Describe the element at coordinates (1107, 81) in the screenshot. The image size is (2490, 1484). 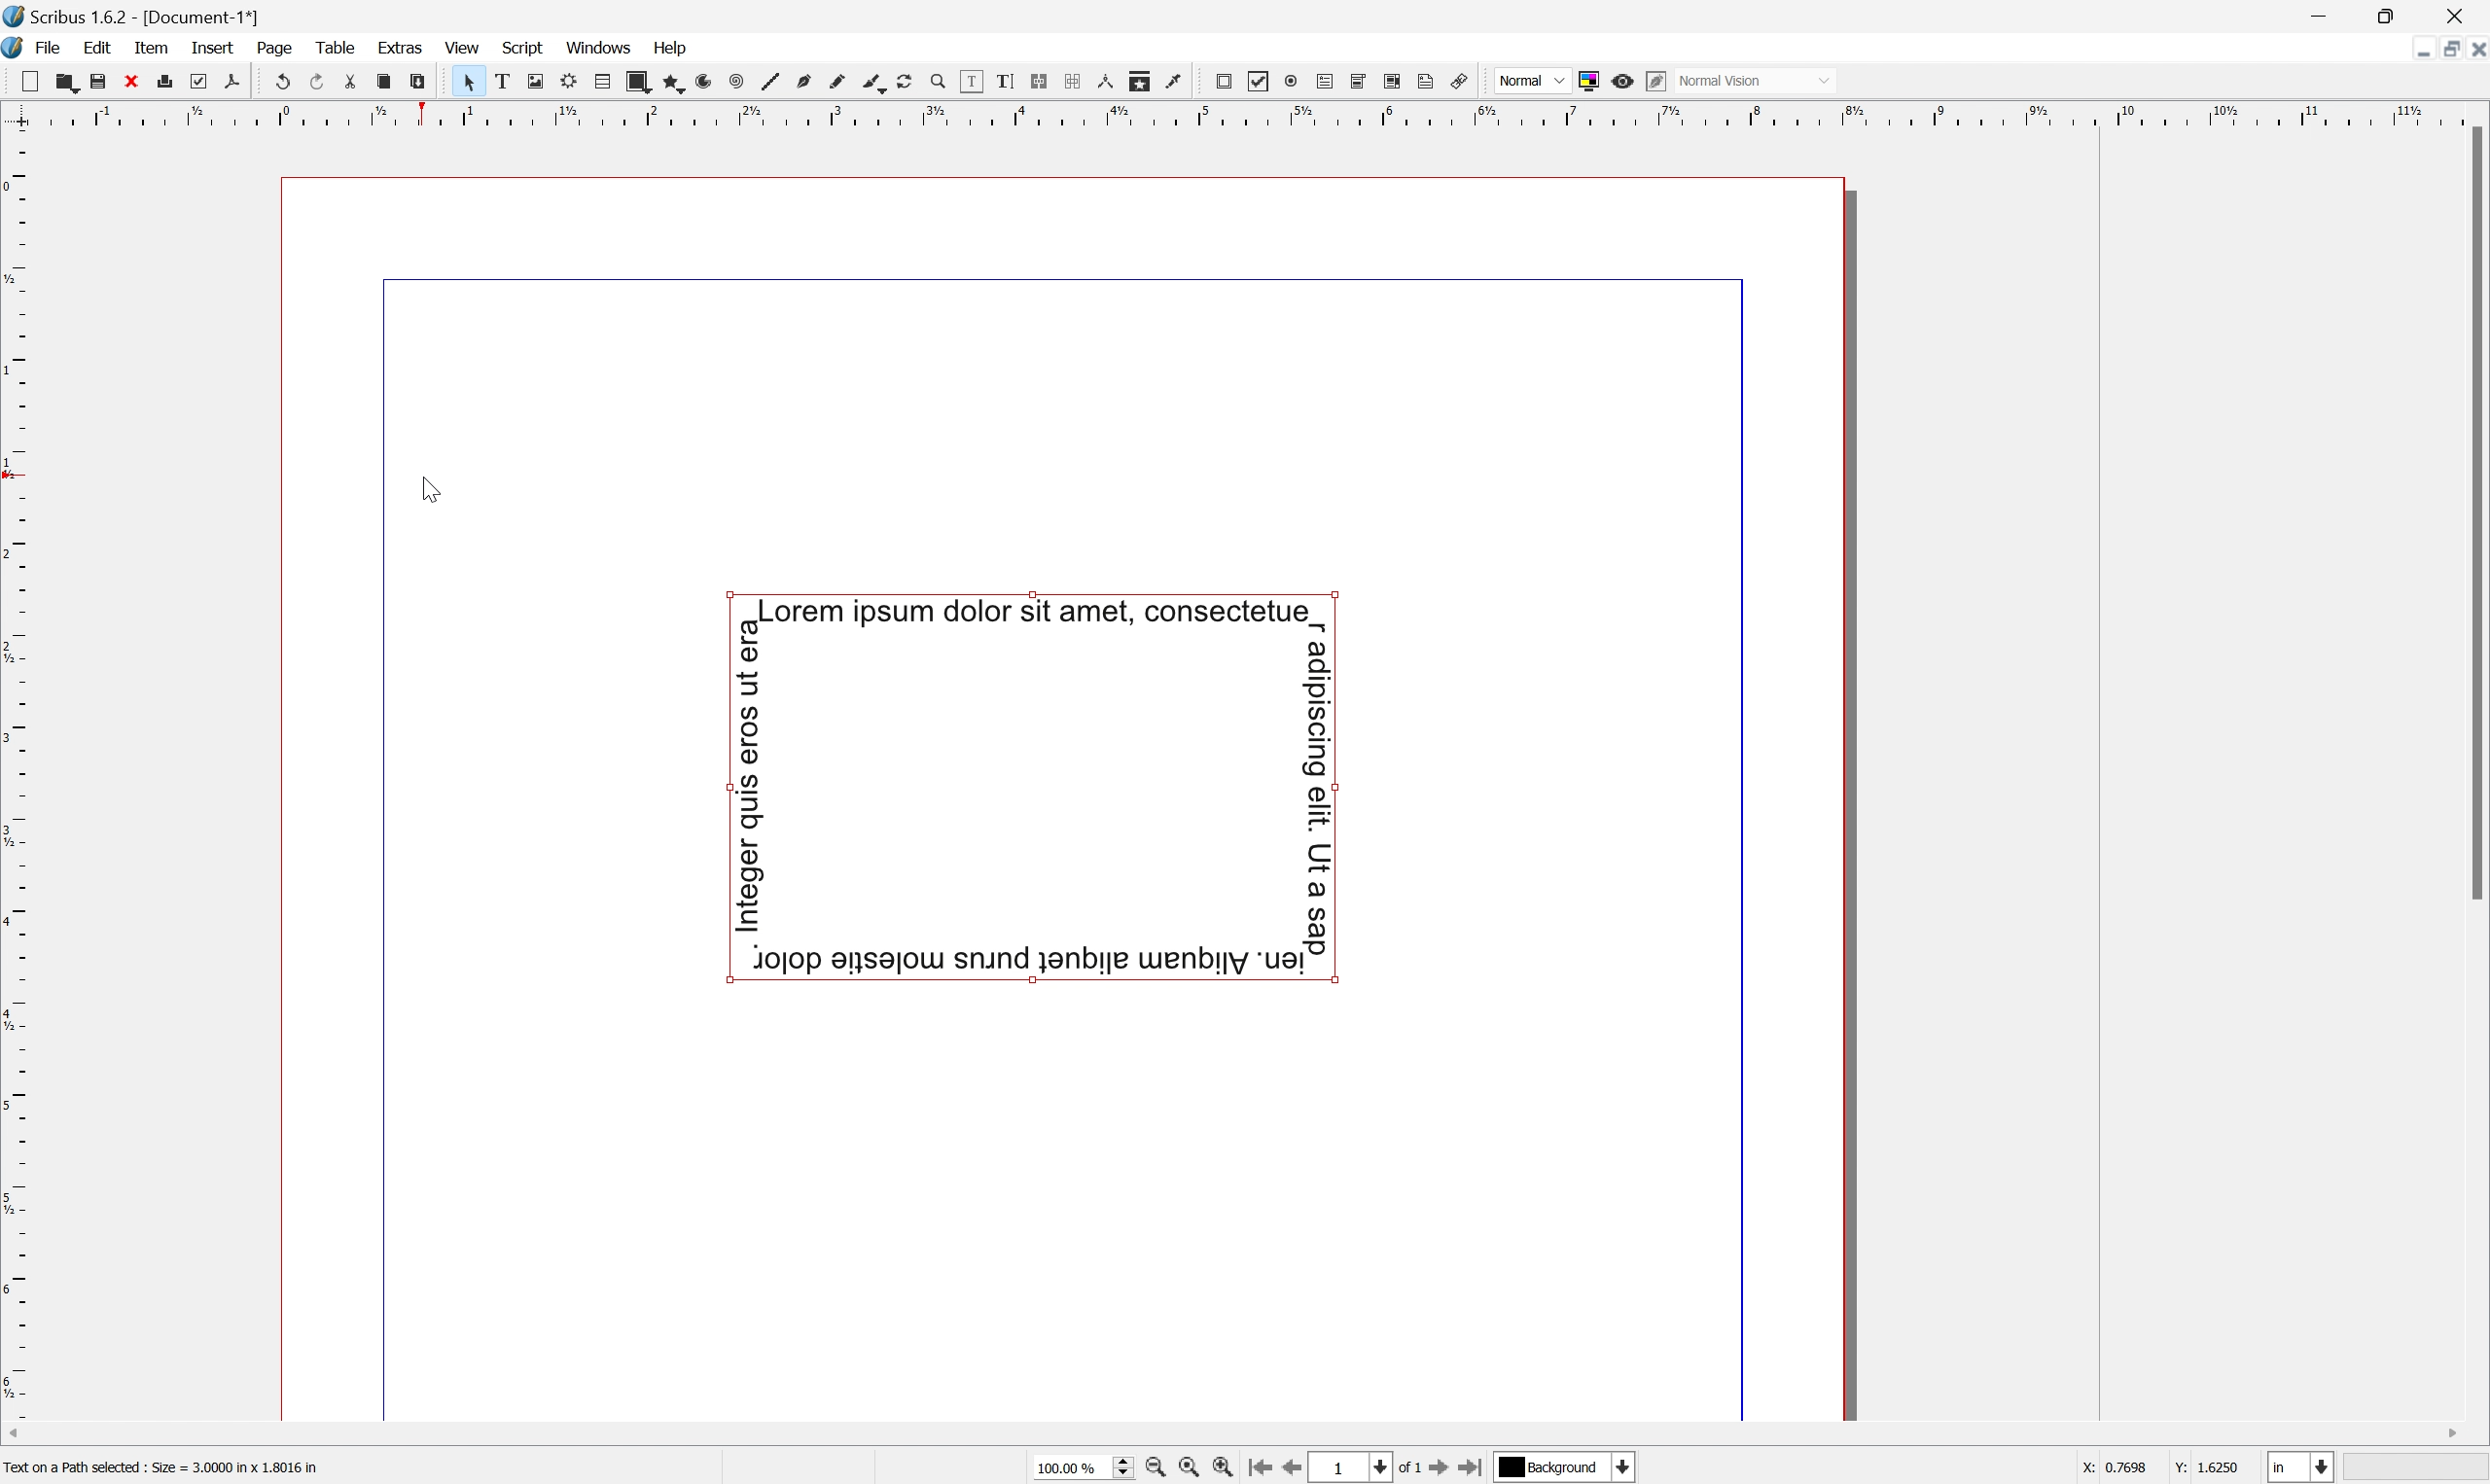
I see `Measurements` at that location.